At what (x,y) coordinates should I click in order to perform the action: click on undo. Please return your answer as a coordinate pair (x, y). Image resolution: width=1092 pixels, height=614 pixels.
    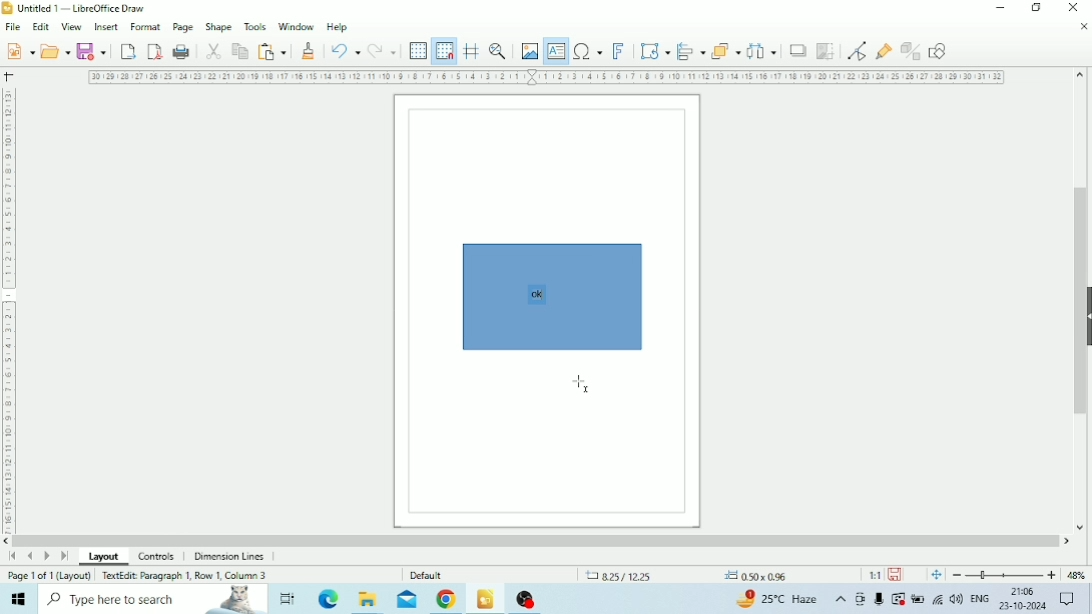
    Looking at the image, I should click on (345, 51).